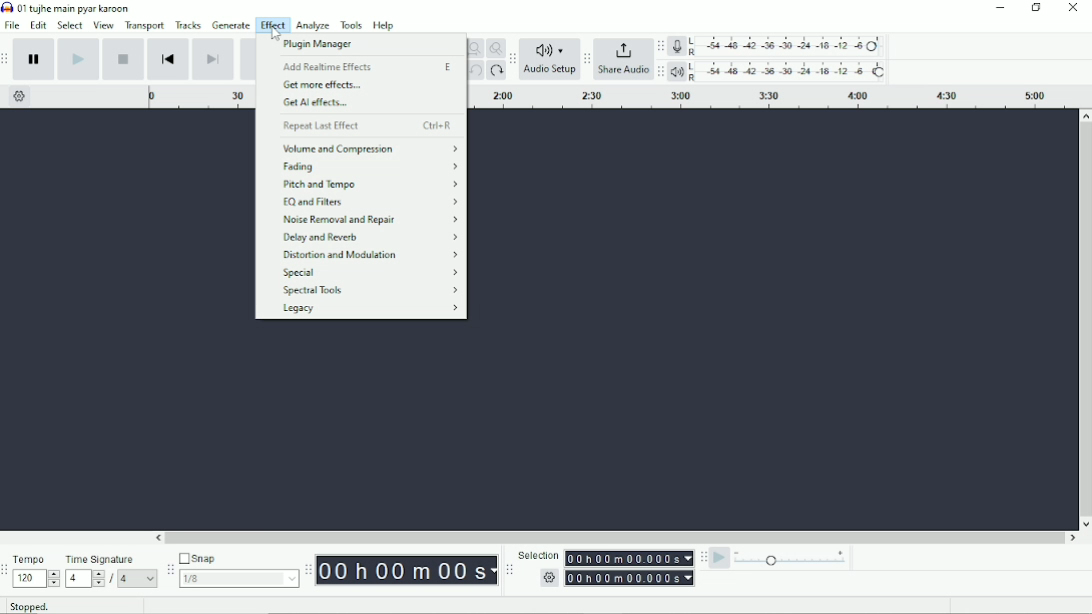 The height and width of the screenshot is (614, 1092). I want to click on Share Audio , so click(624, 62).